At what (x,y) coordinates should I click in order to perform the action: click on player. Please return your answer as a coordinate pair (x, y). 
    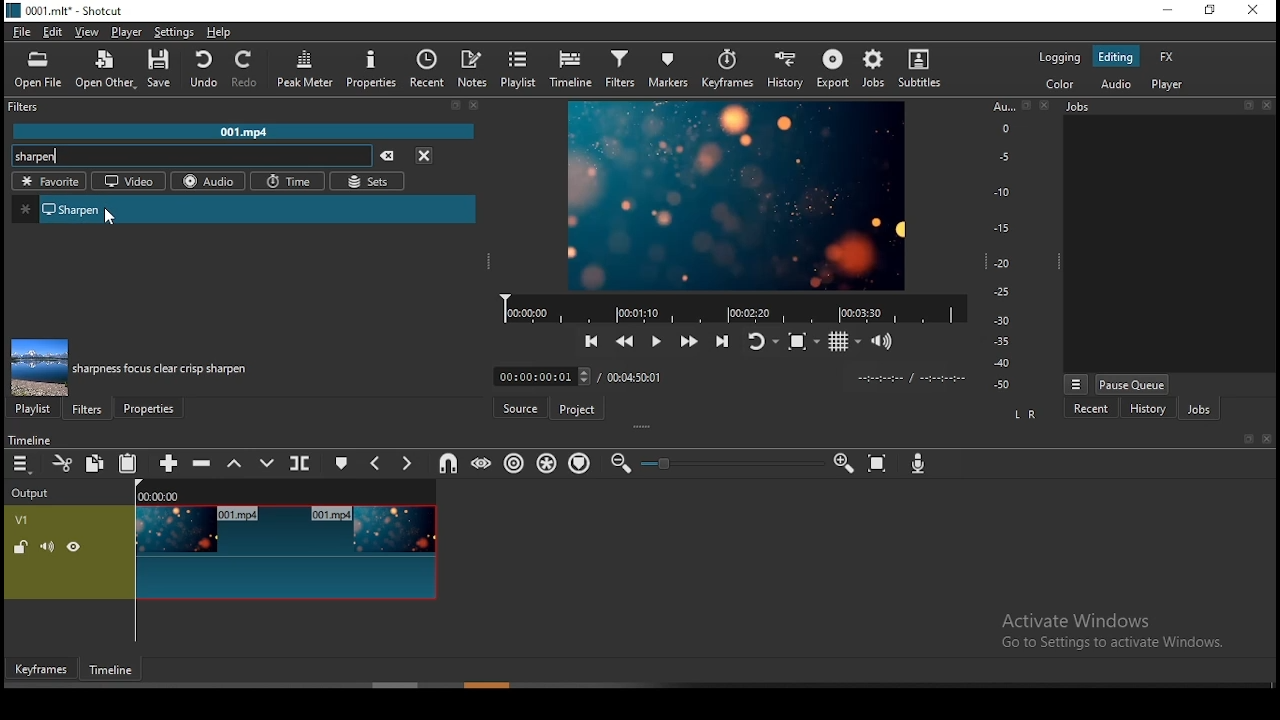
    Looking at the image, I should click on (1169, 84).